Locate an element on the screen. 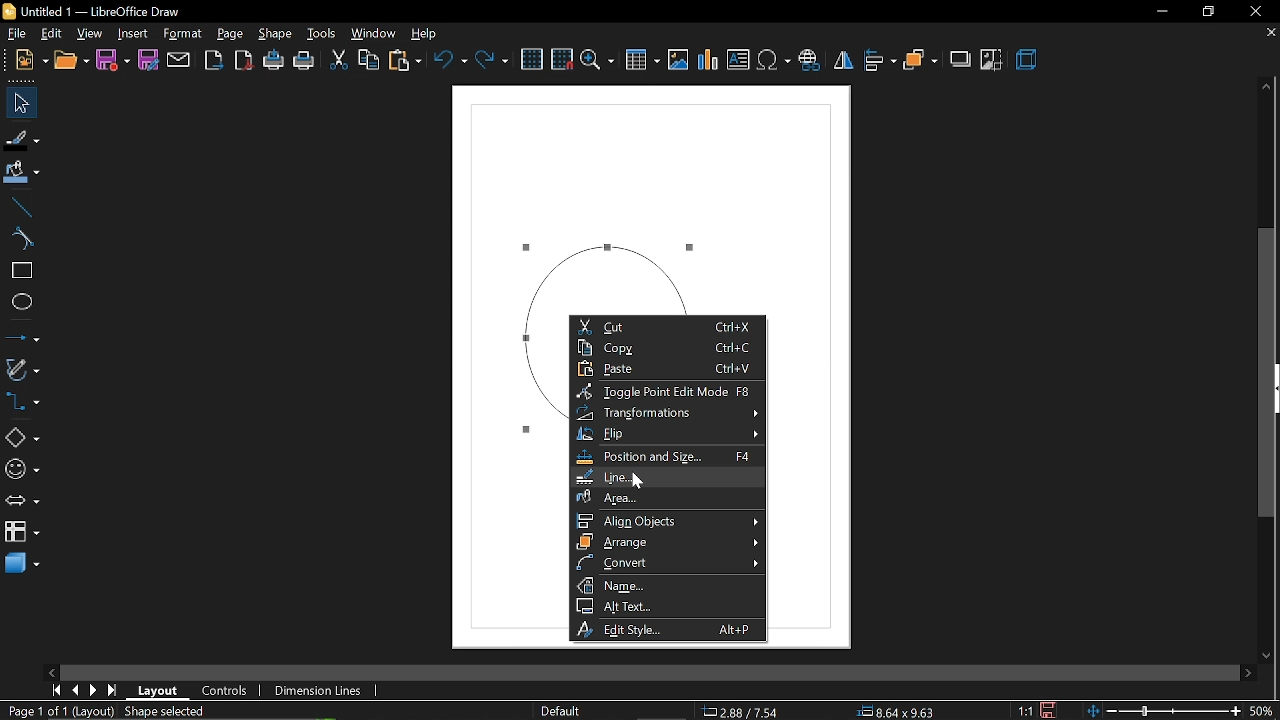  flip is located at coordinates (669, 434).